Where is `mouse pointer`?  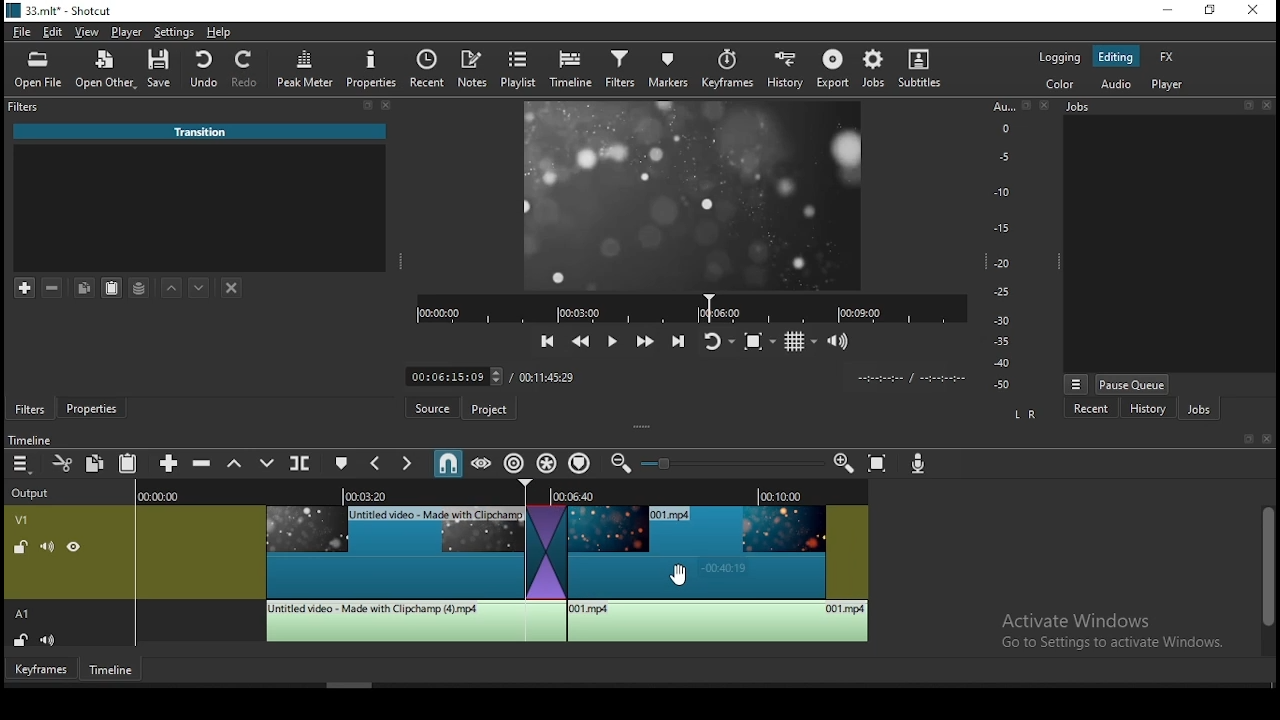 mouse pointer is located at coordinates (683, 574).